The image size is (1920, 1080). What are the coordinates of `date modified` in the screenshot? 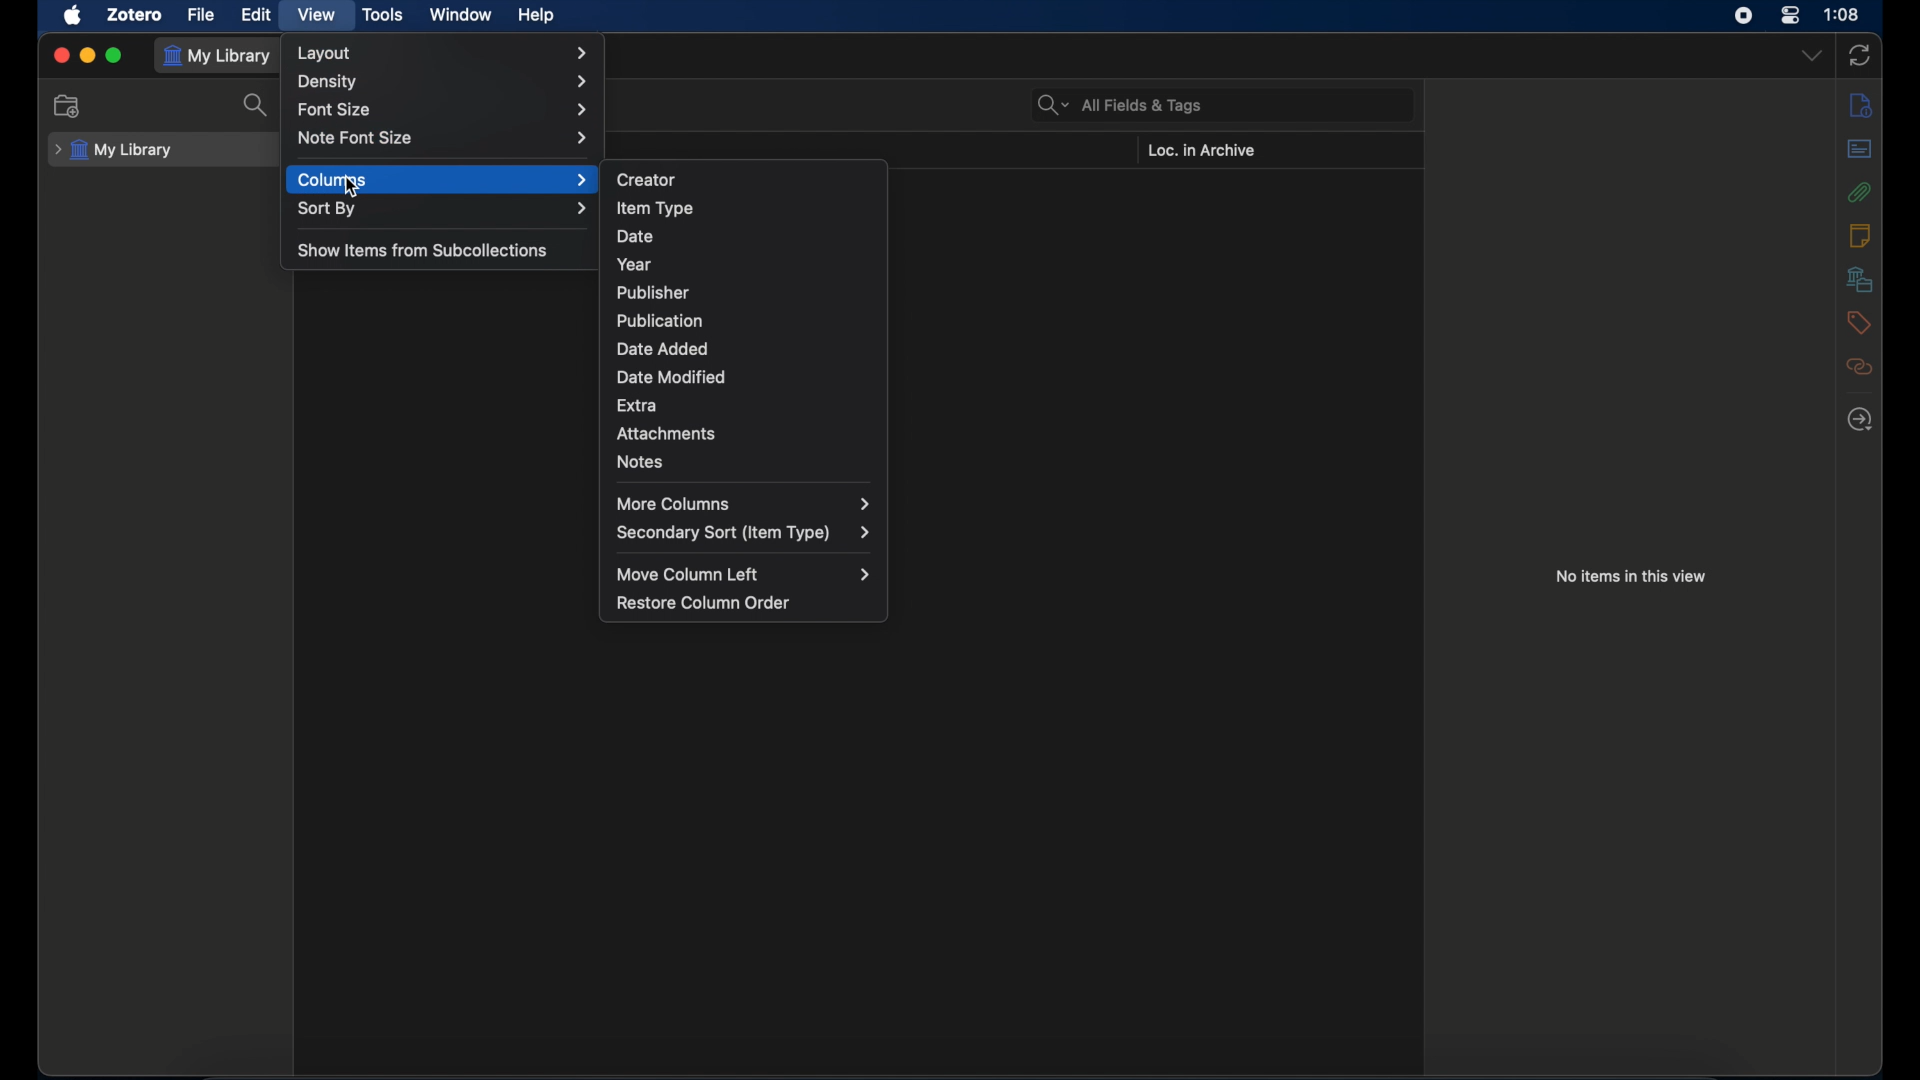 It's located at (672, 377).